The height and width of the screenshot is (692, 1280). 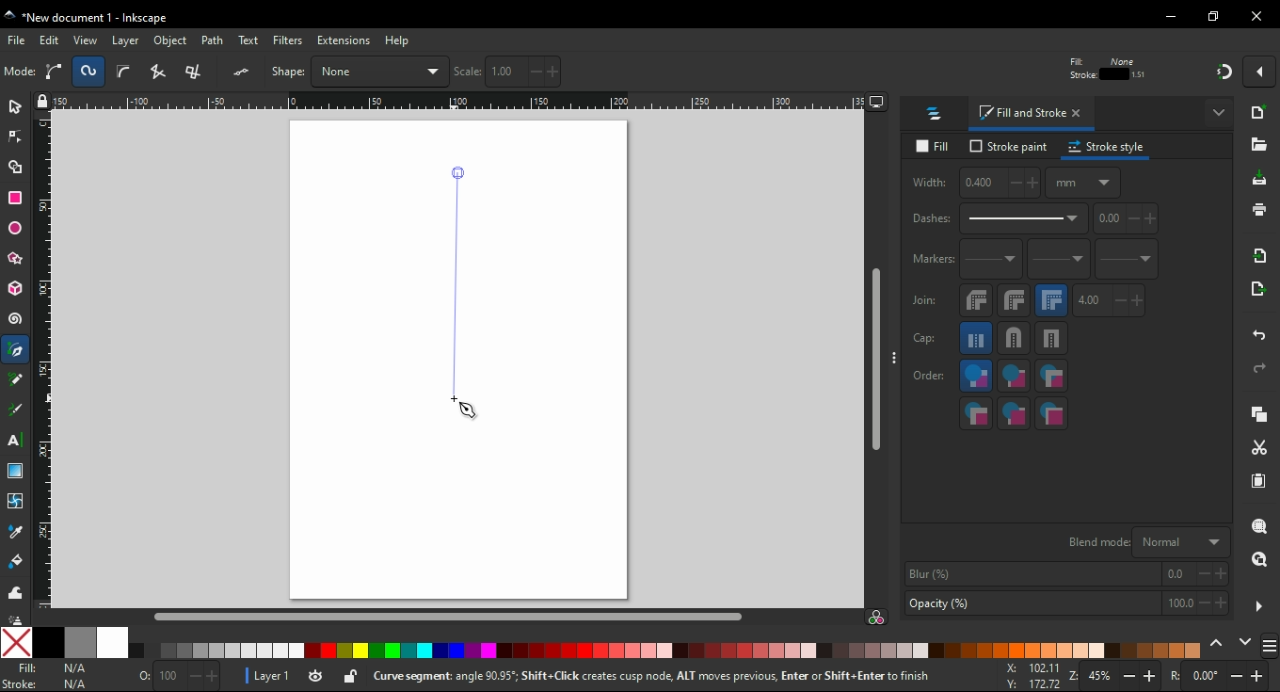 What do you see at coordinates (1259, 148) in the screenshot?
I see `open file dialogue` at bounding box center [1259, 148].